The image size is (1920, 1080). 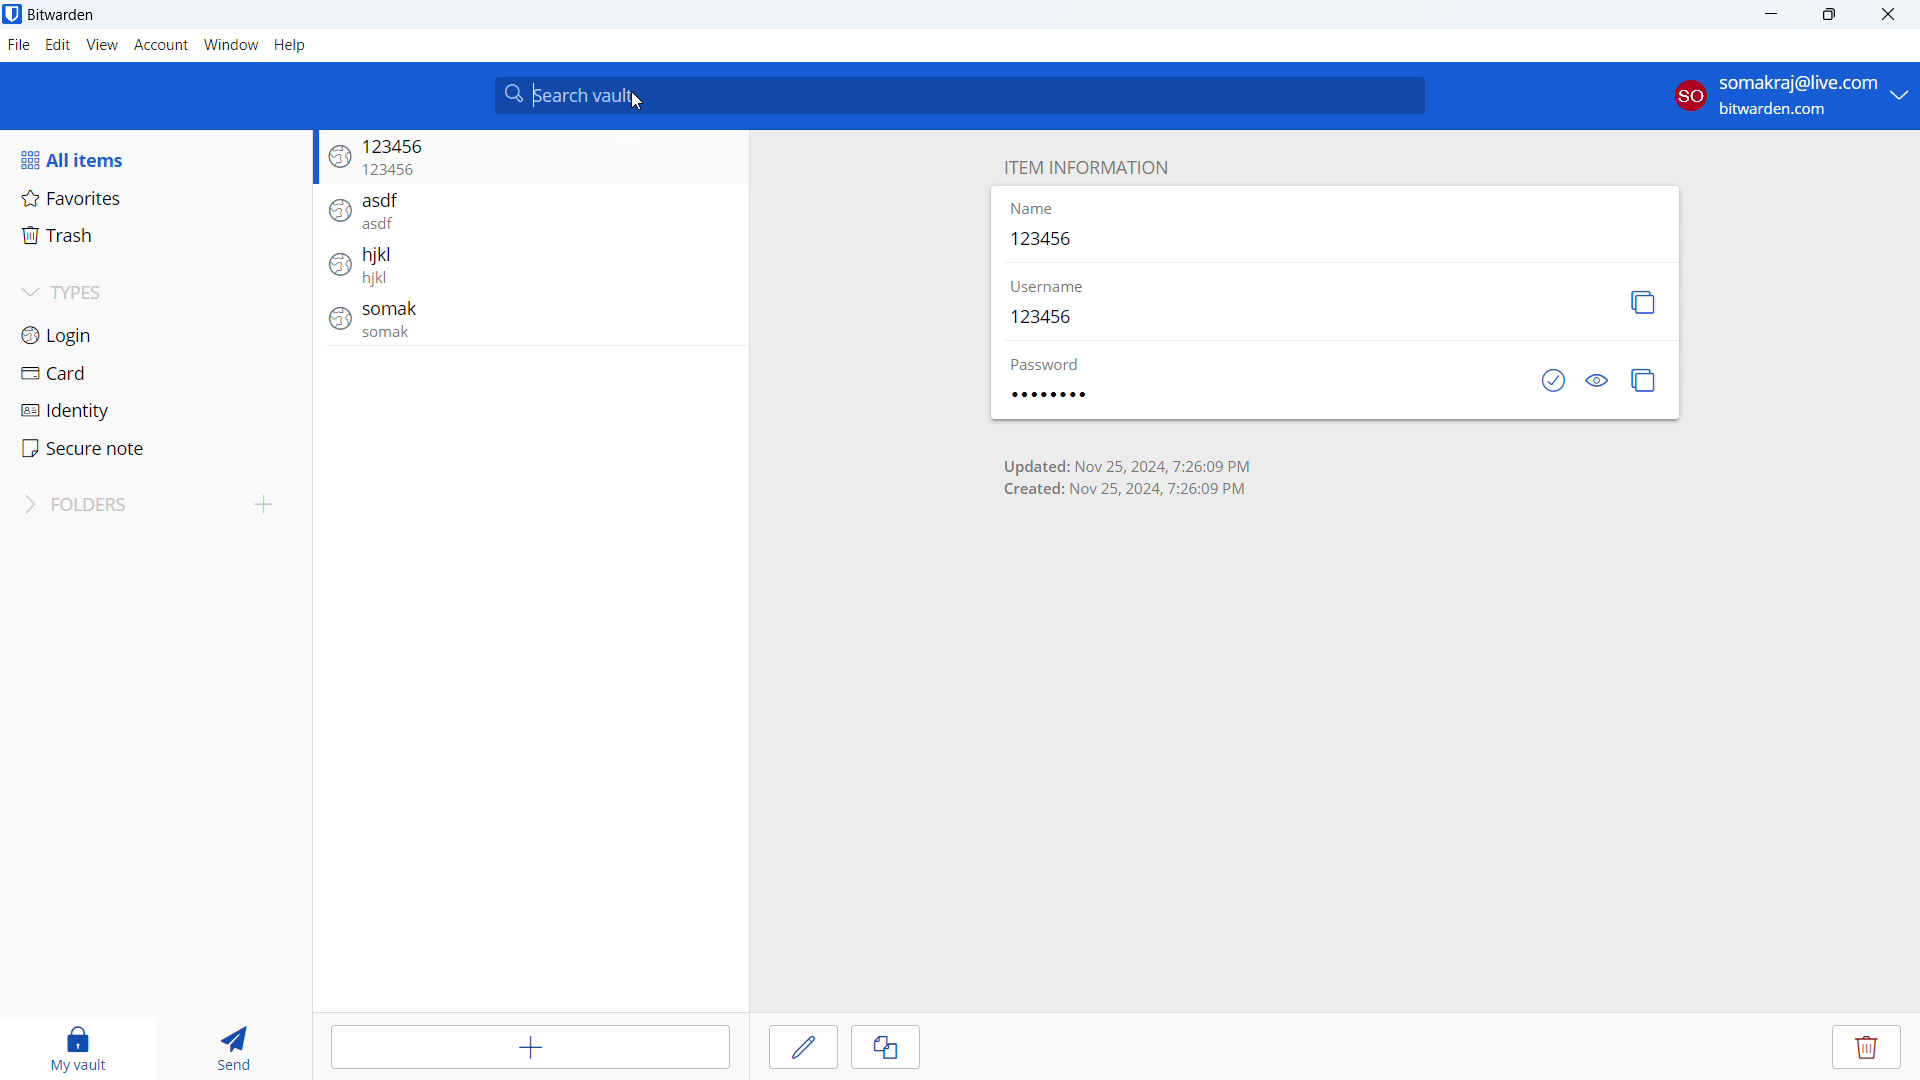 I want to click on username, so click(x=1049, y=288).